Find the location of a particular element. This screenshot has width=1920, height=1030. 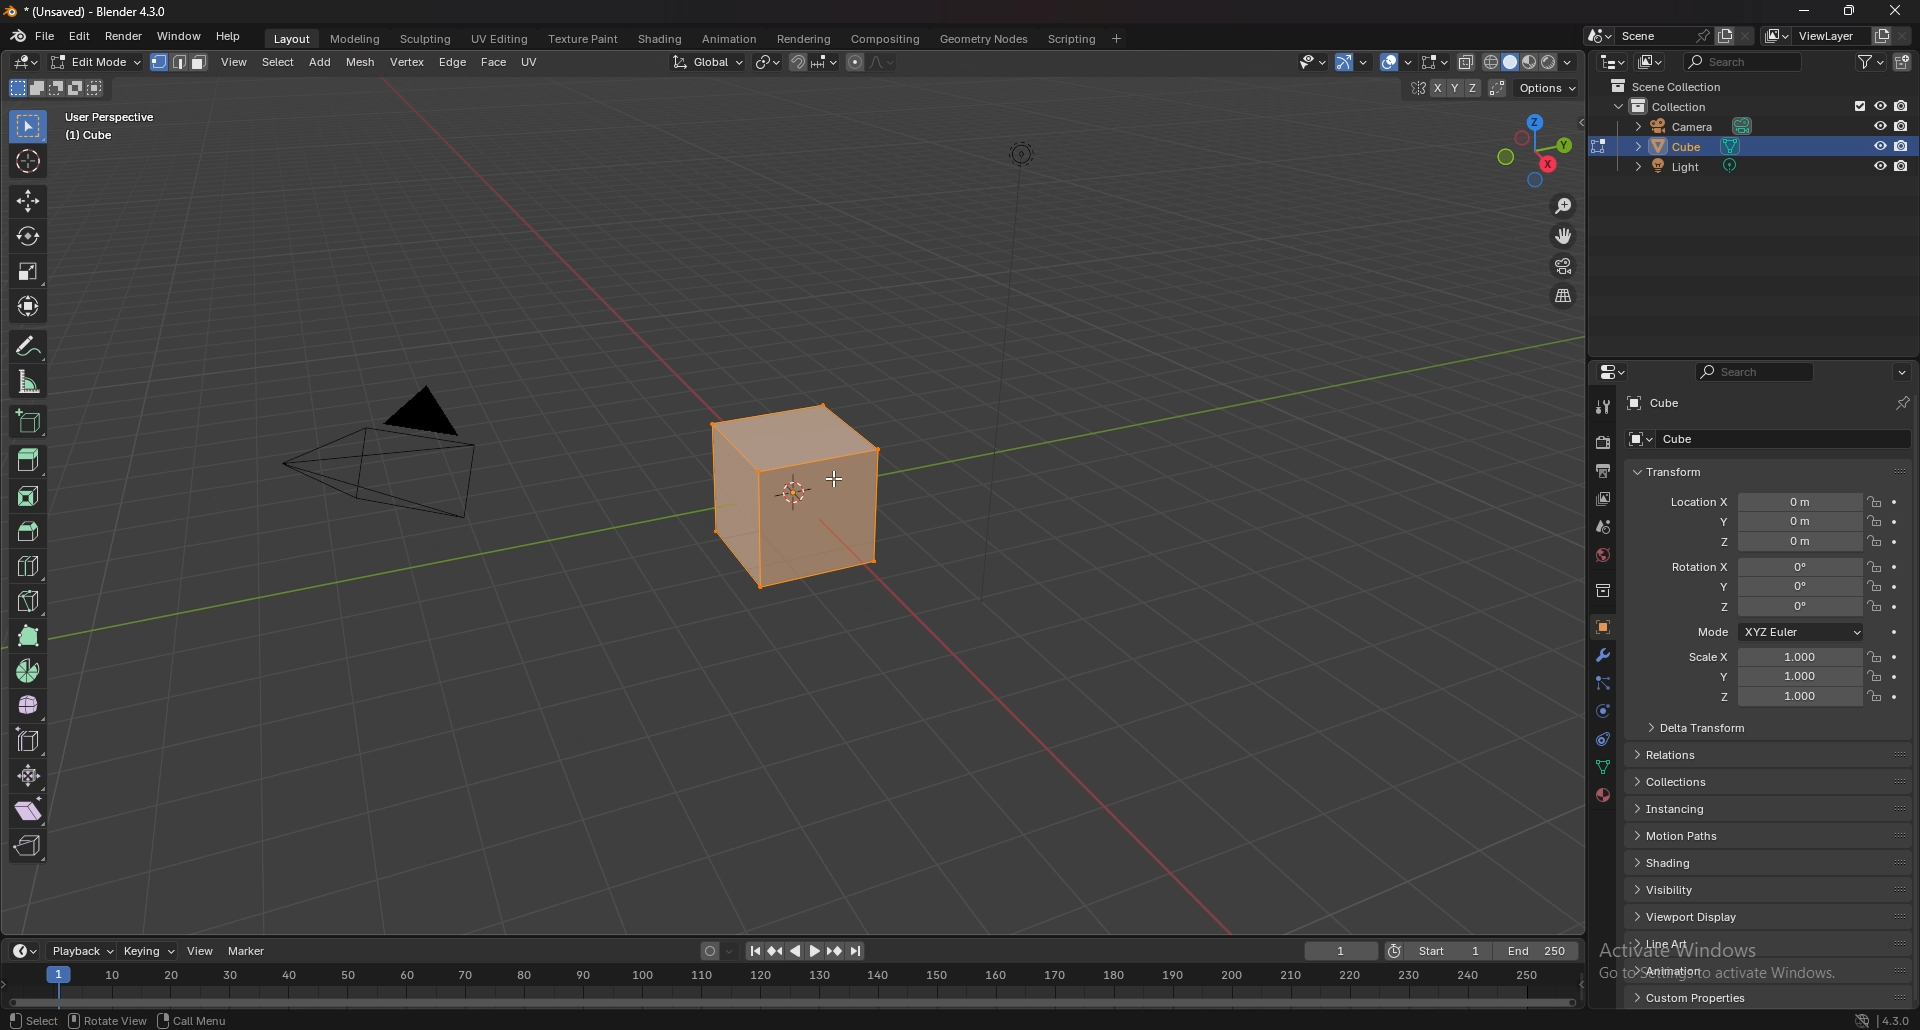

scripting is located at coordinates (1074, 39).